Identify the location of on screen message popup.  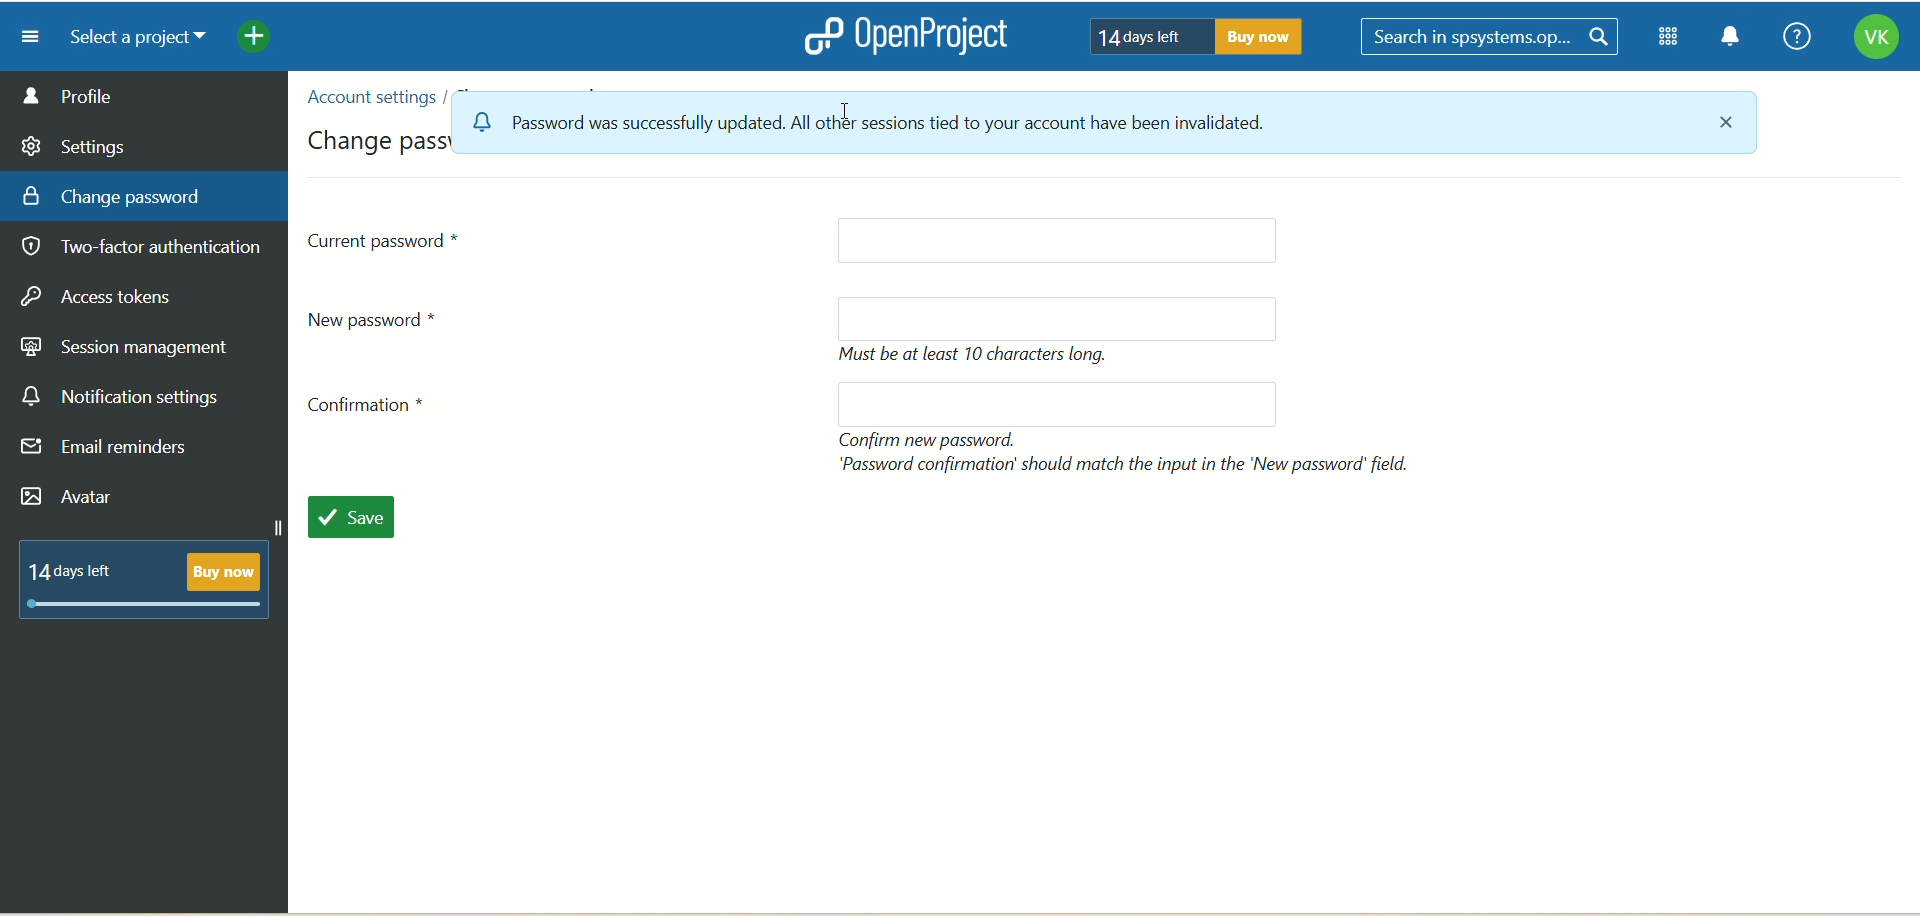
(931, 130).